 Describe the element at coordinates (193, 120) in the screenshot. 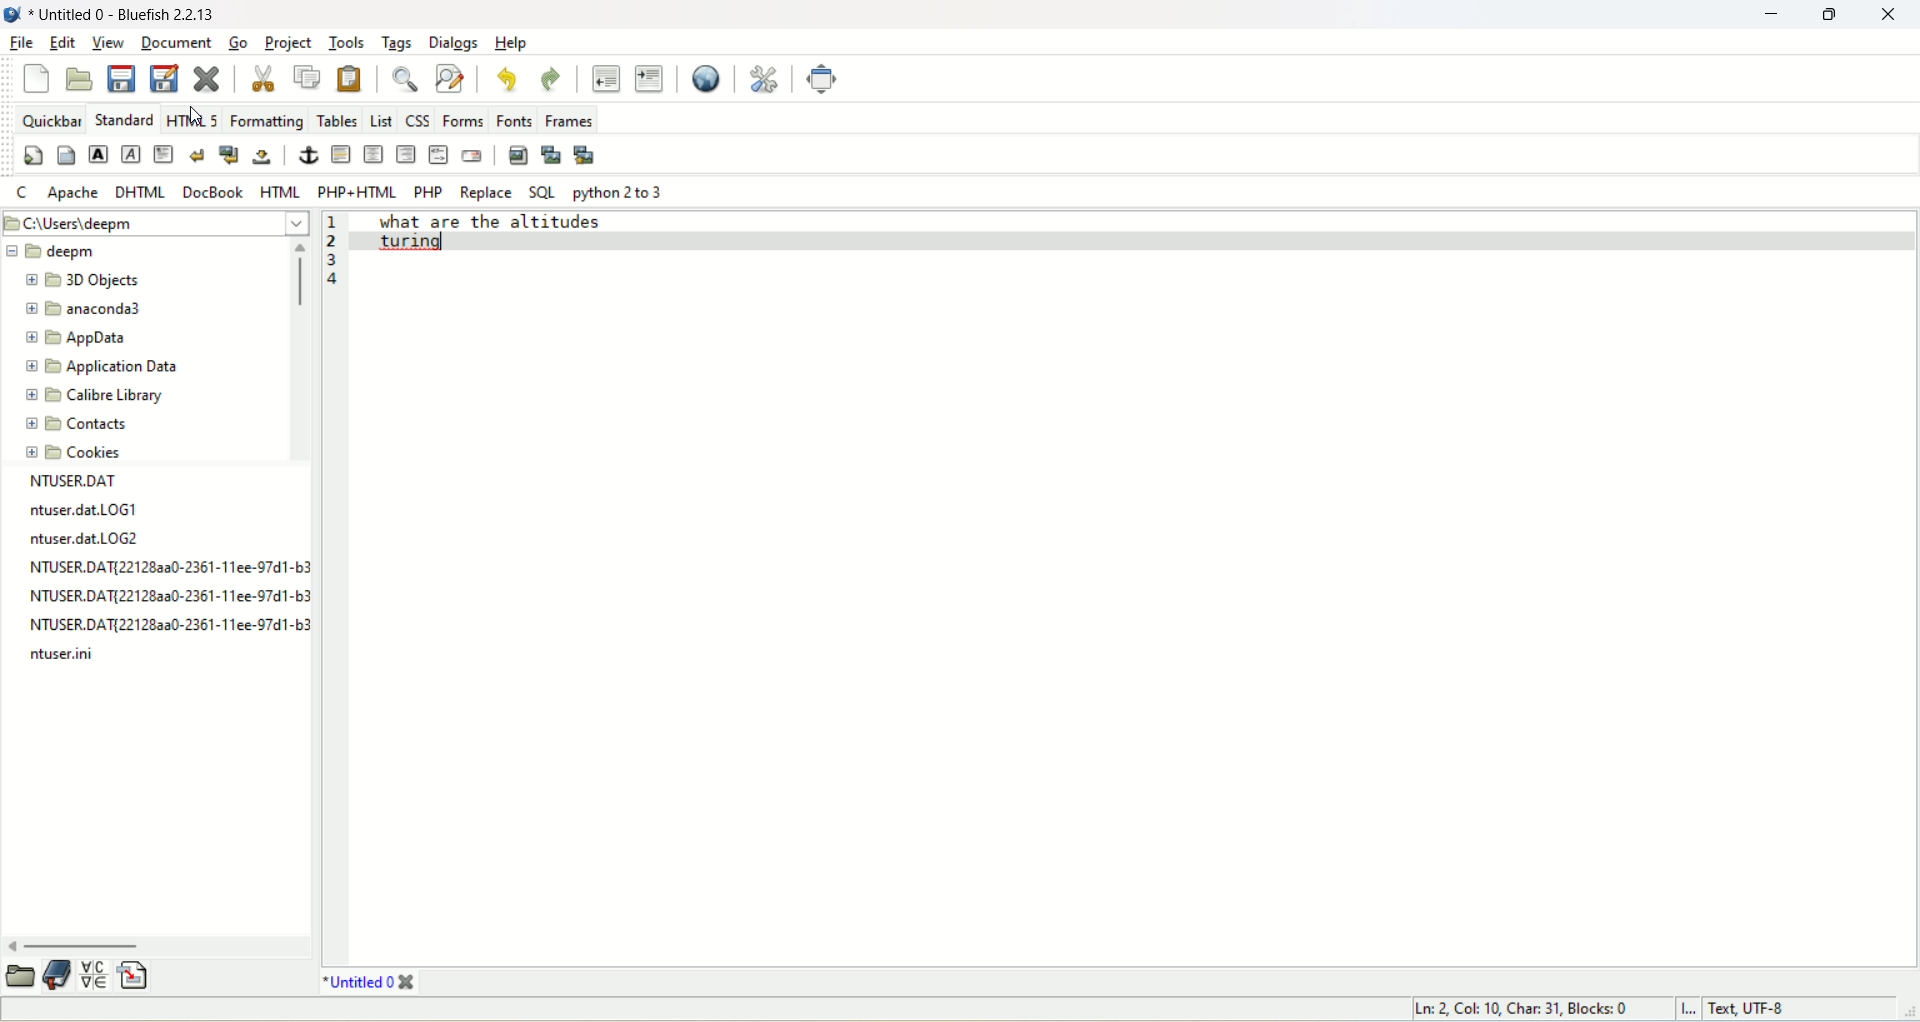

I see `HTML` at that location.